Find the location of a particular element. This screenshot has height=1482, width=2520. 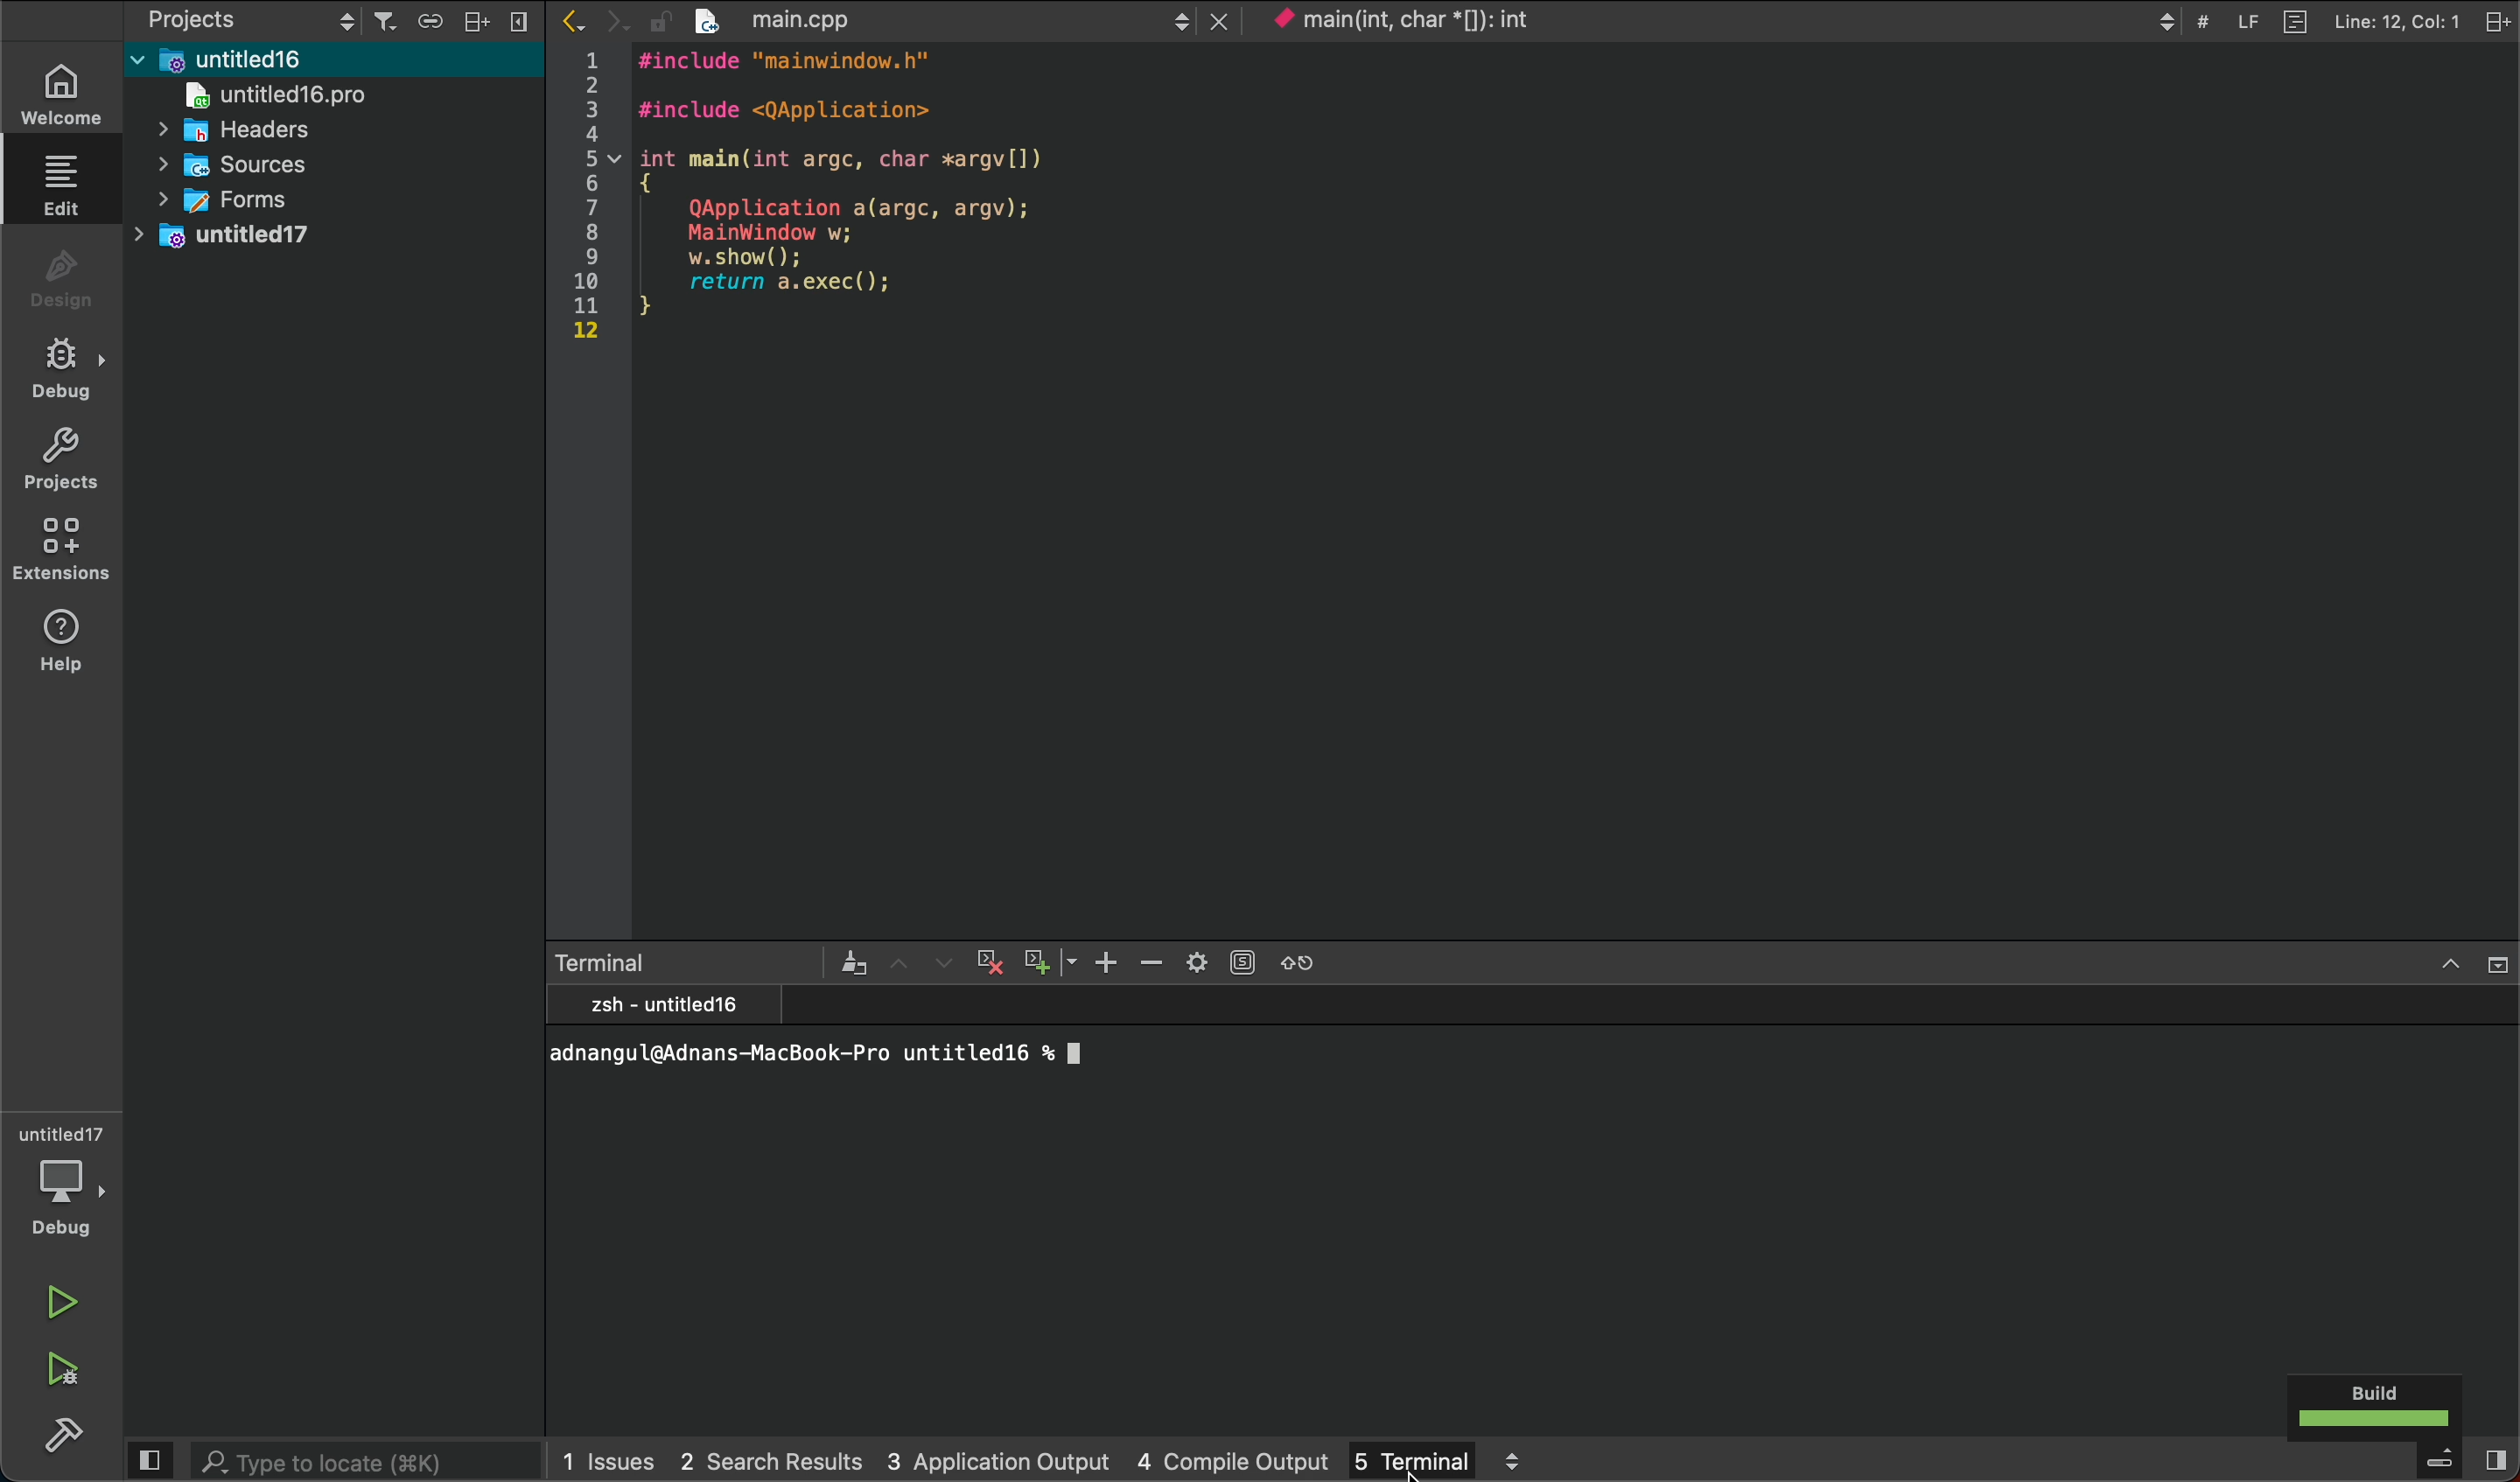

welcome is located at coordinates (59, 96).